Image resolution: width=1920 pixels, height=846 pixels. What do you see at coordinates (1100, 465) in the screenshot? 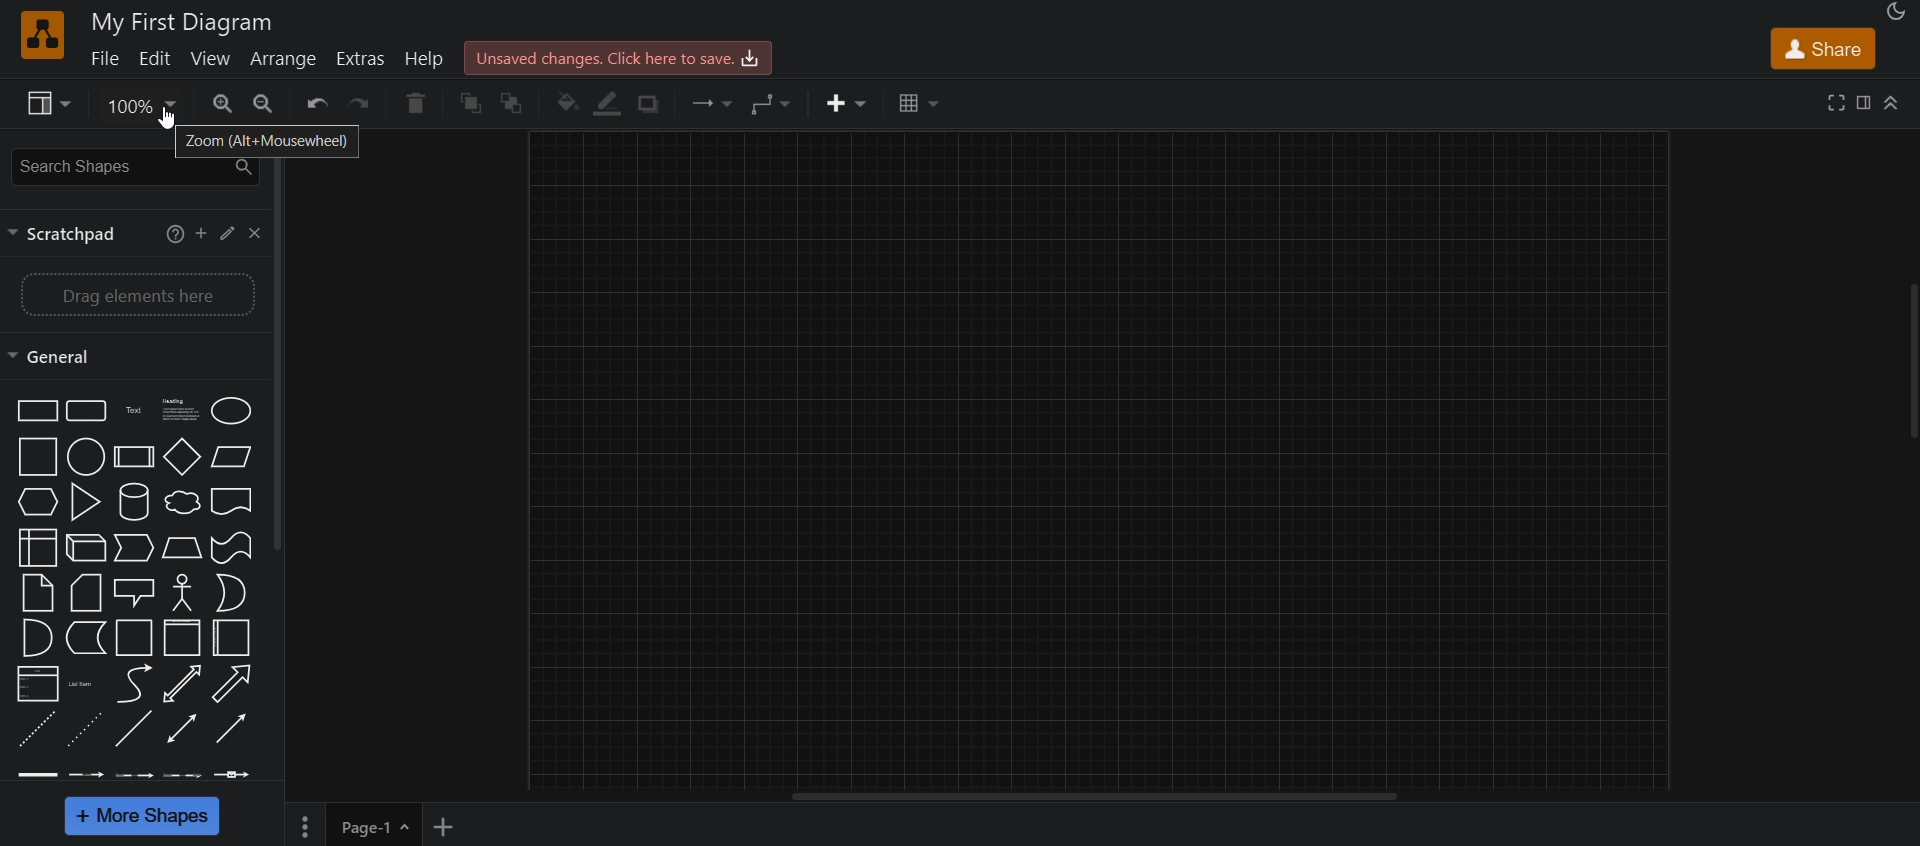
I see `canvas` at bounding box center [1100, 465].